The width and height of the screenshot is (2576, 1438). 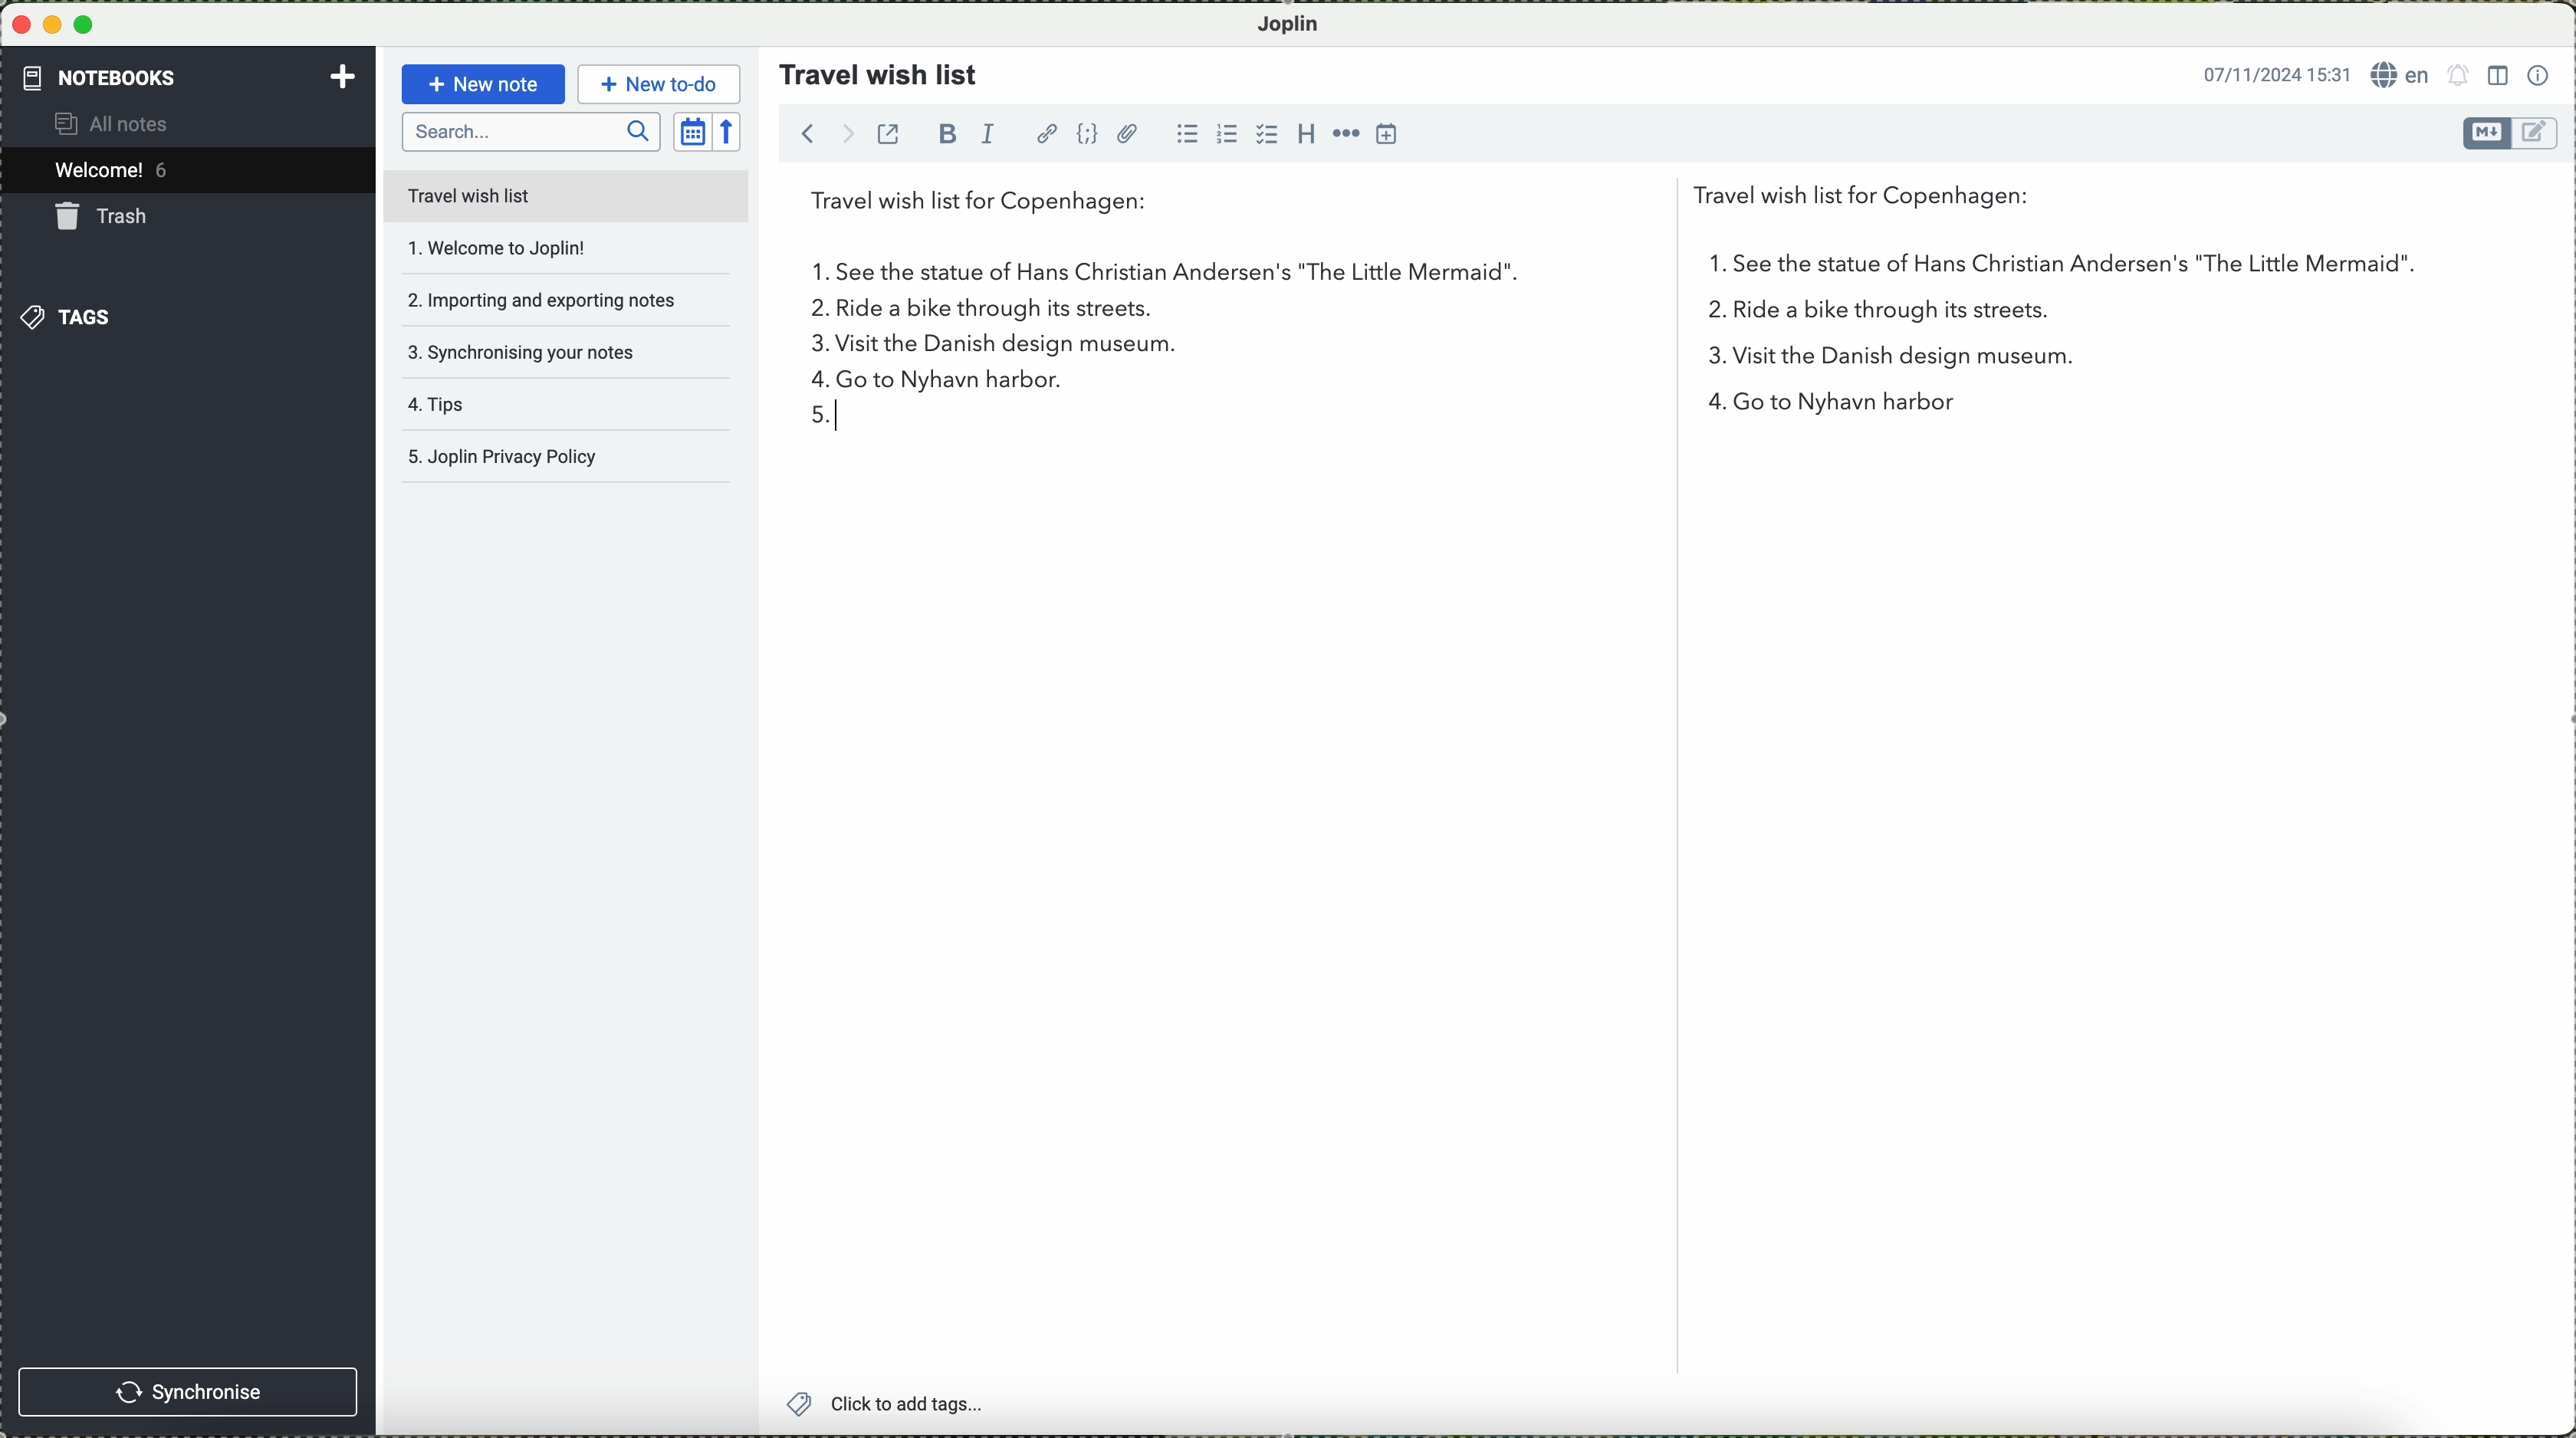 What do you see at coordinates (541, 298) in the screenshot?
I see `importing and exporting notes` at bounding box center [541, 298].